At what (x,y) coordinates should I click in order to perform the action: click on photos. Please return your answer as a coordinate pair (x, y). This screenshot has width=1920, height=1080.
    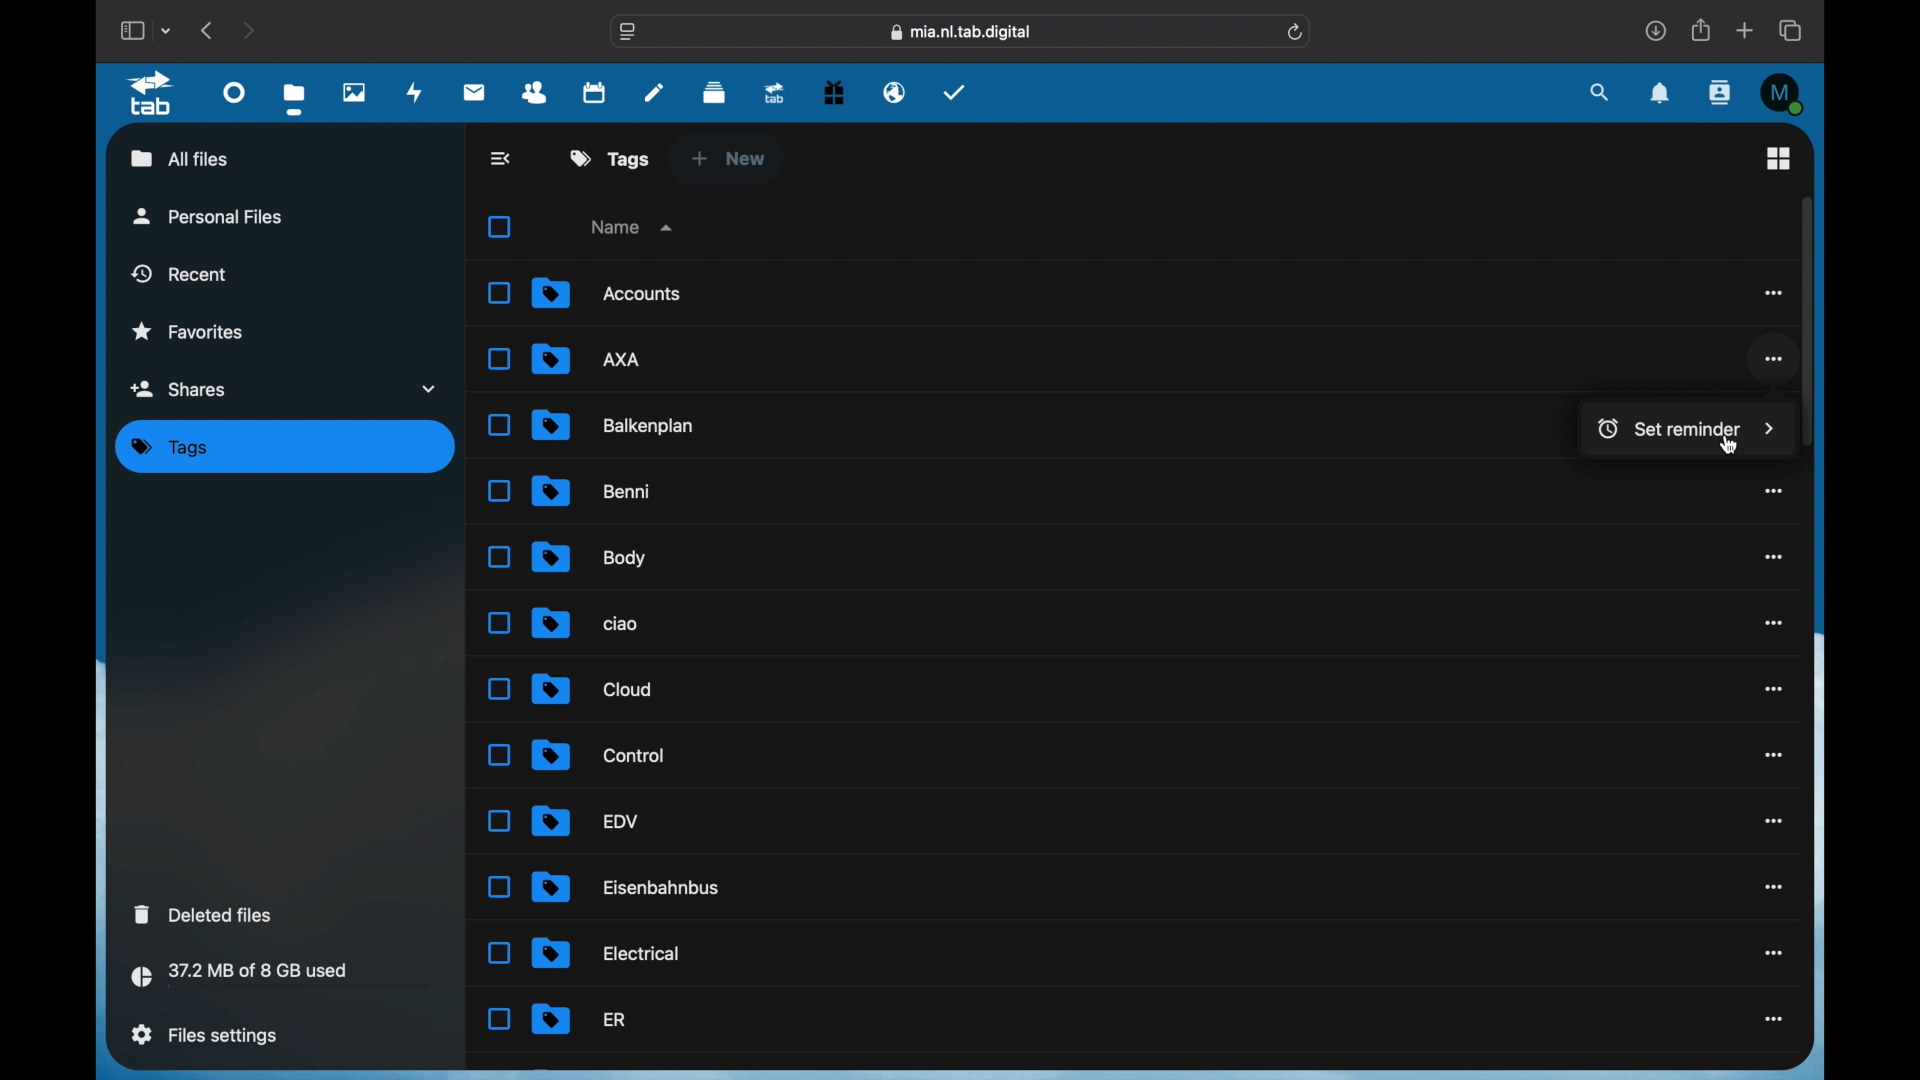
    Looking at the image, I should click on (355, 91).